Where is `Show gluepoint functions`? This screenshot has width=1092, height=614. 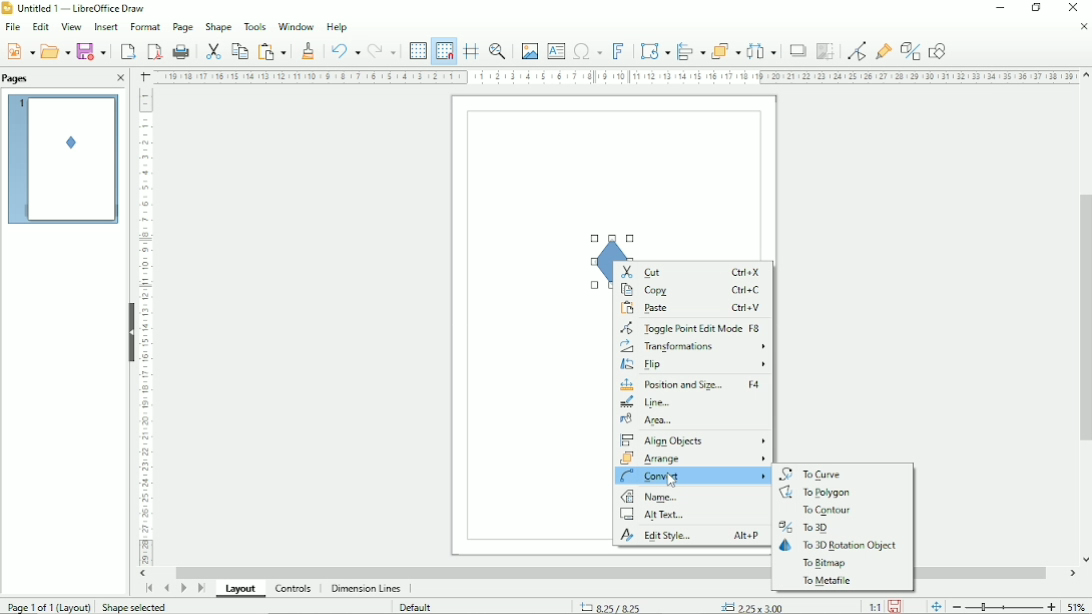 Show gluepoint functions is located at coordinates (882, 50).